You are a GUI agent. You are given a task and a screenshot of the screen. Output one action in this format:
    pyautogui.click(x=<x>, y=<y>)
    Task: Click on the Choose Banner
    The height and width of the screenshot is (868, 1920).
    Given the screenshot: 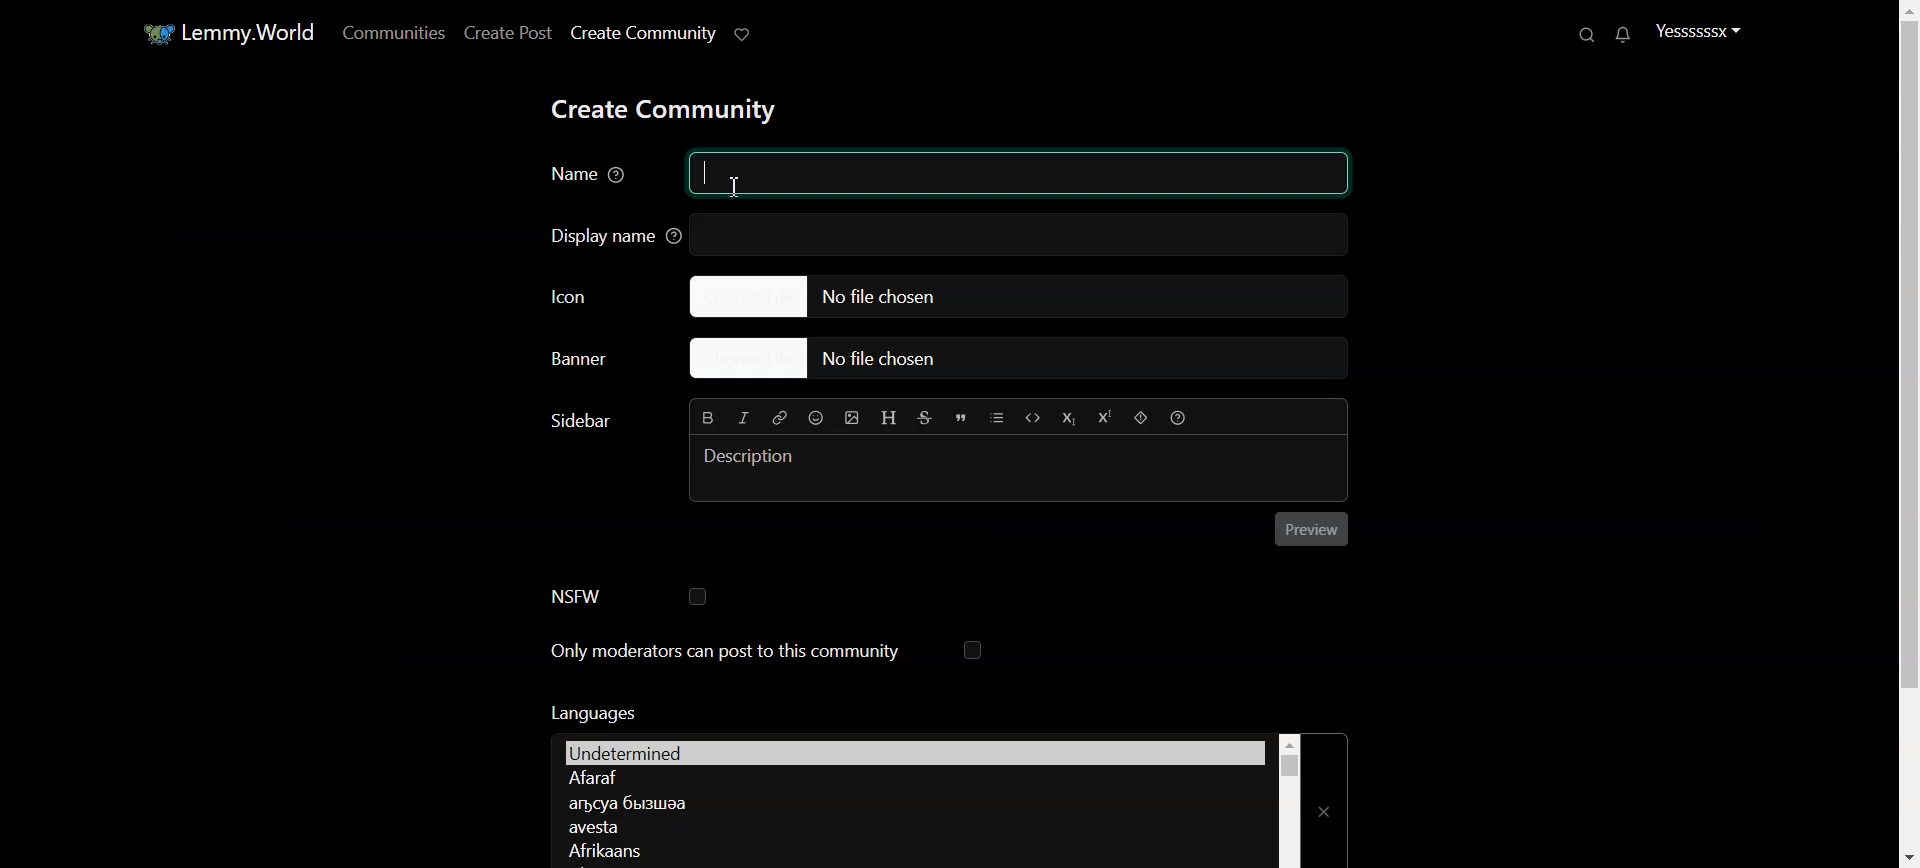 What is the action you would take?
    pyautogui.click(x=597, y=364)
    